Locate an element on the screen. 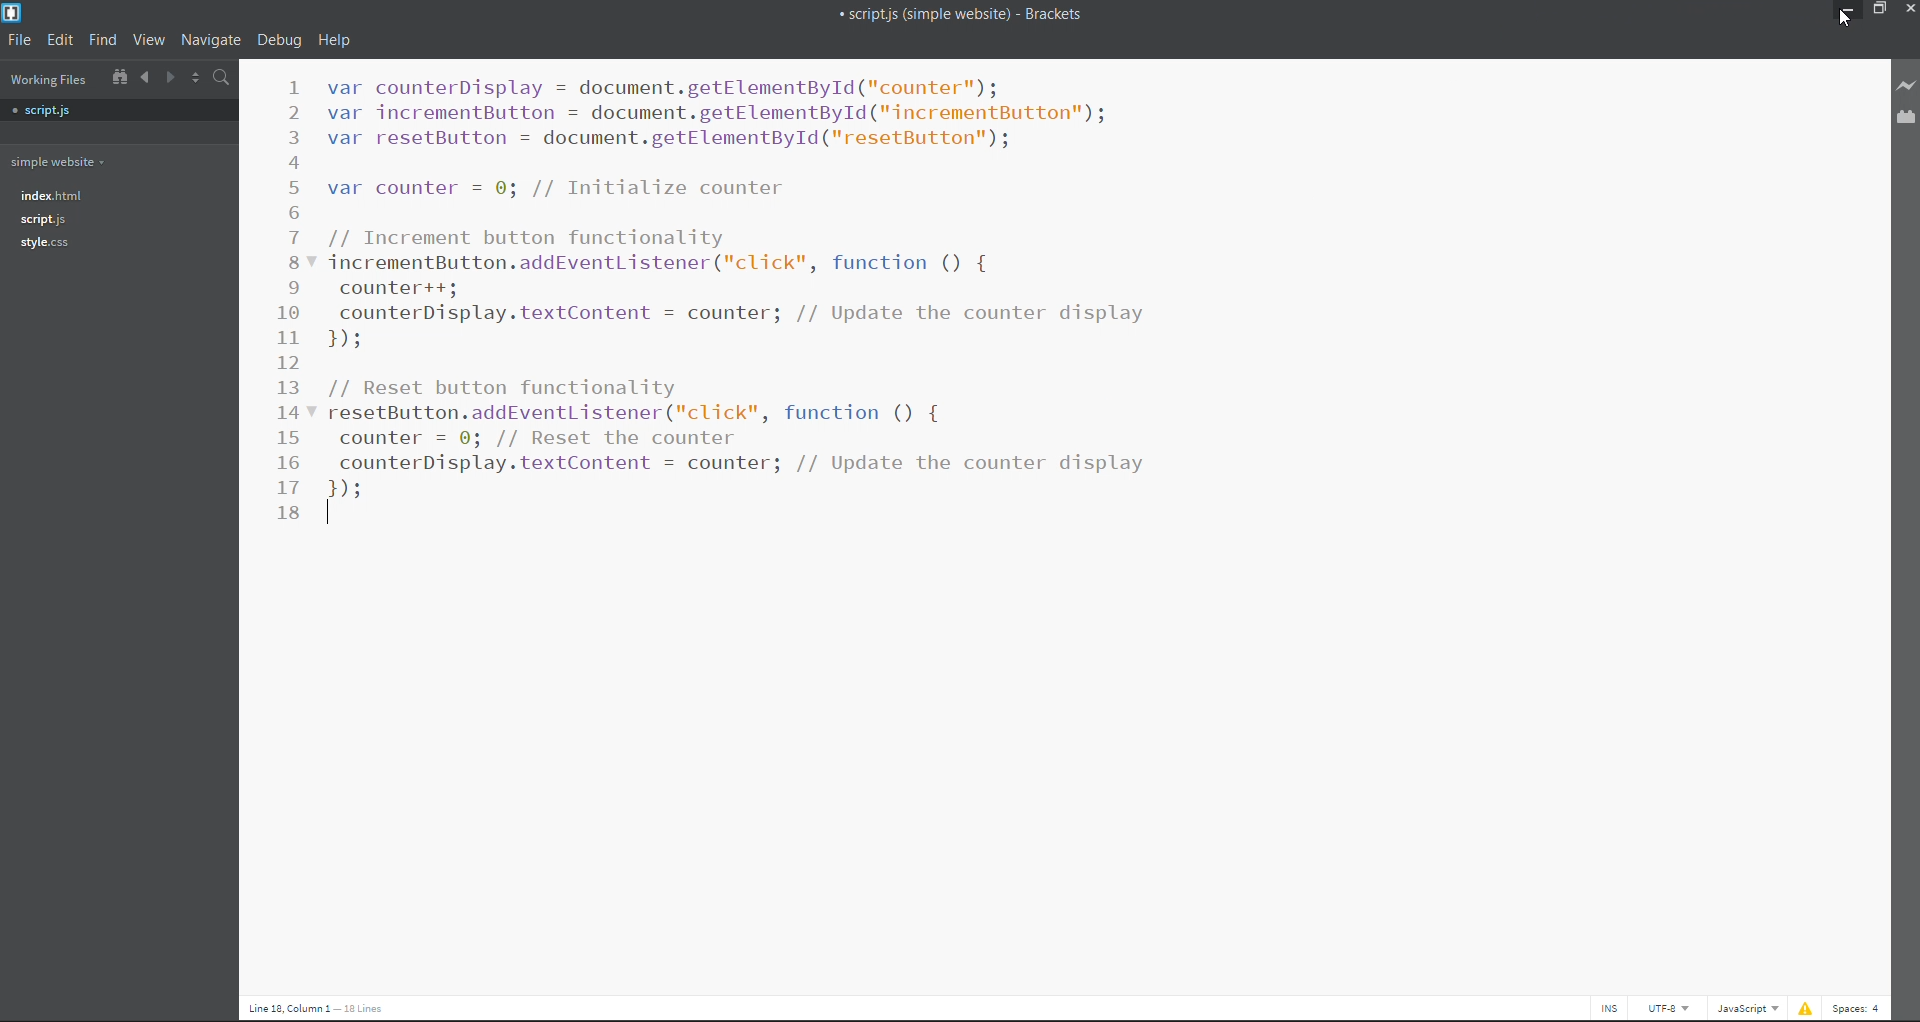  navigate is located at coordinates (215, 39).